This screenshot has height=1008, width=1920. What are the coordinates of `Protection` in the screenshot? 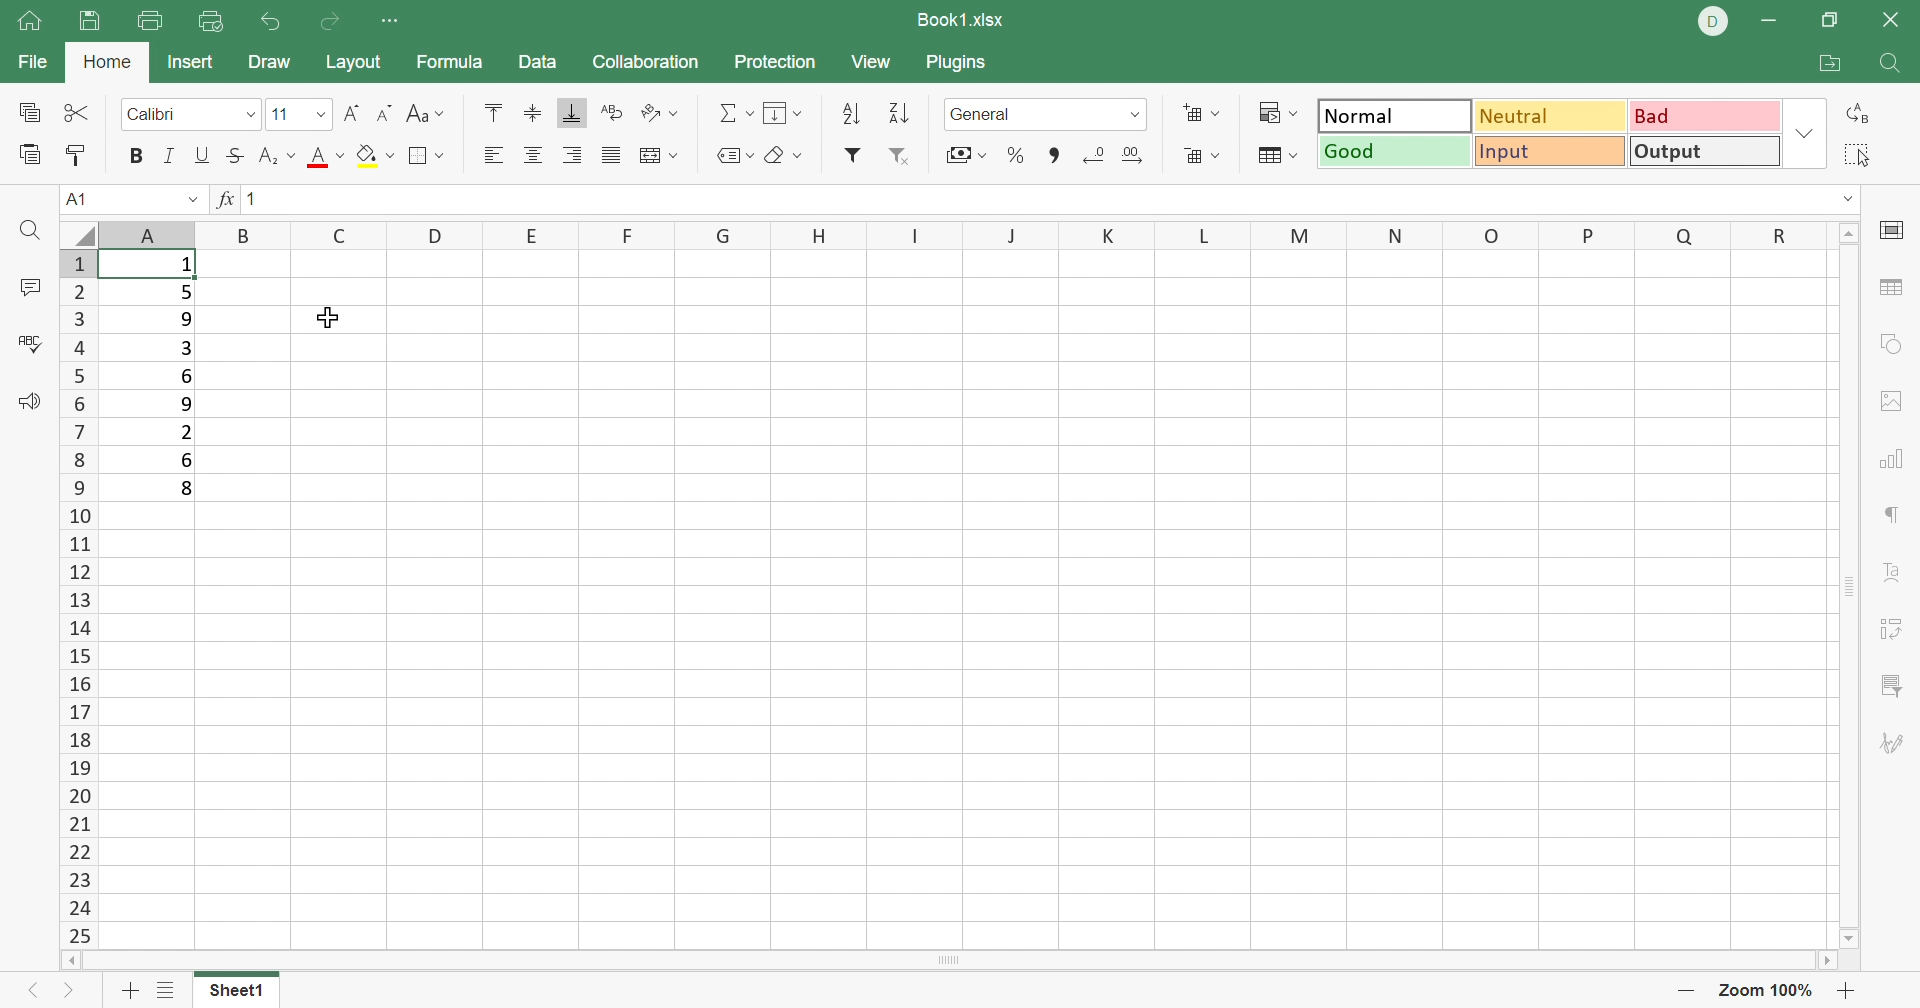 It's located at (778, 63).